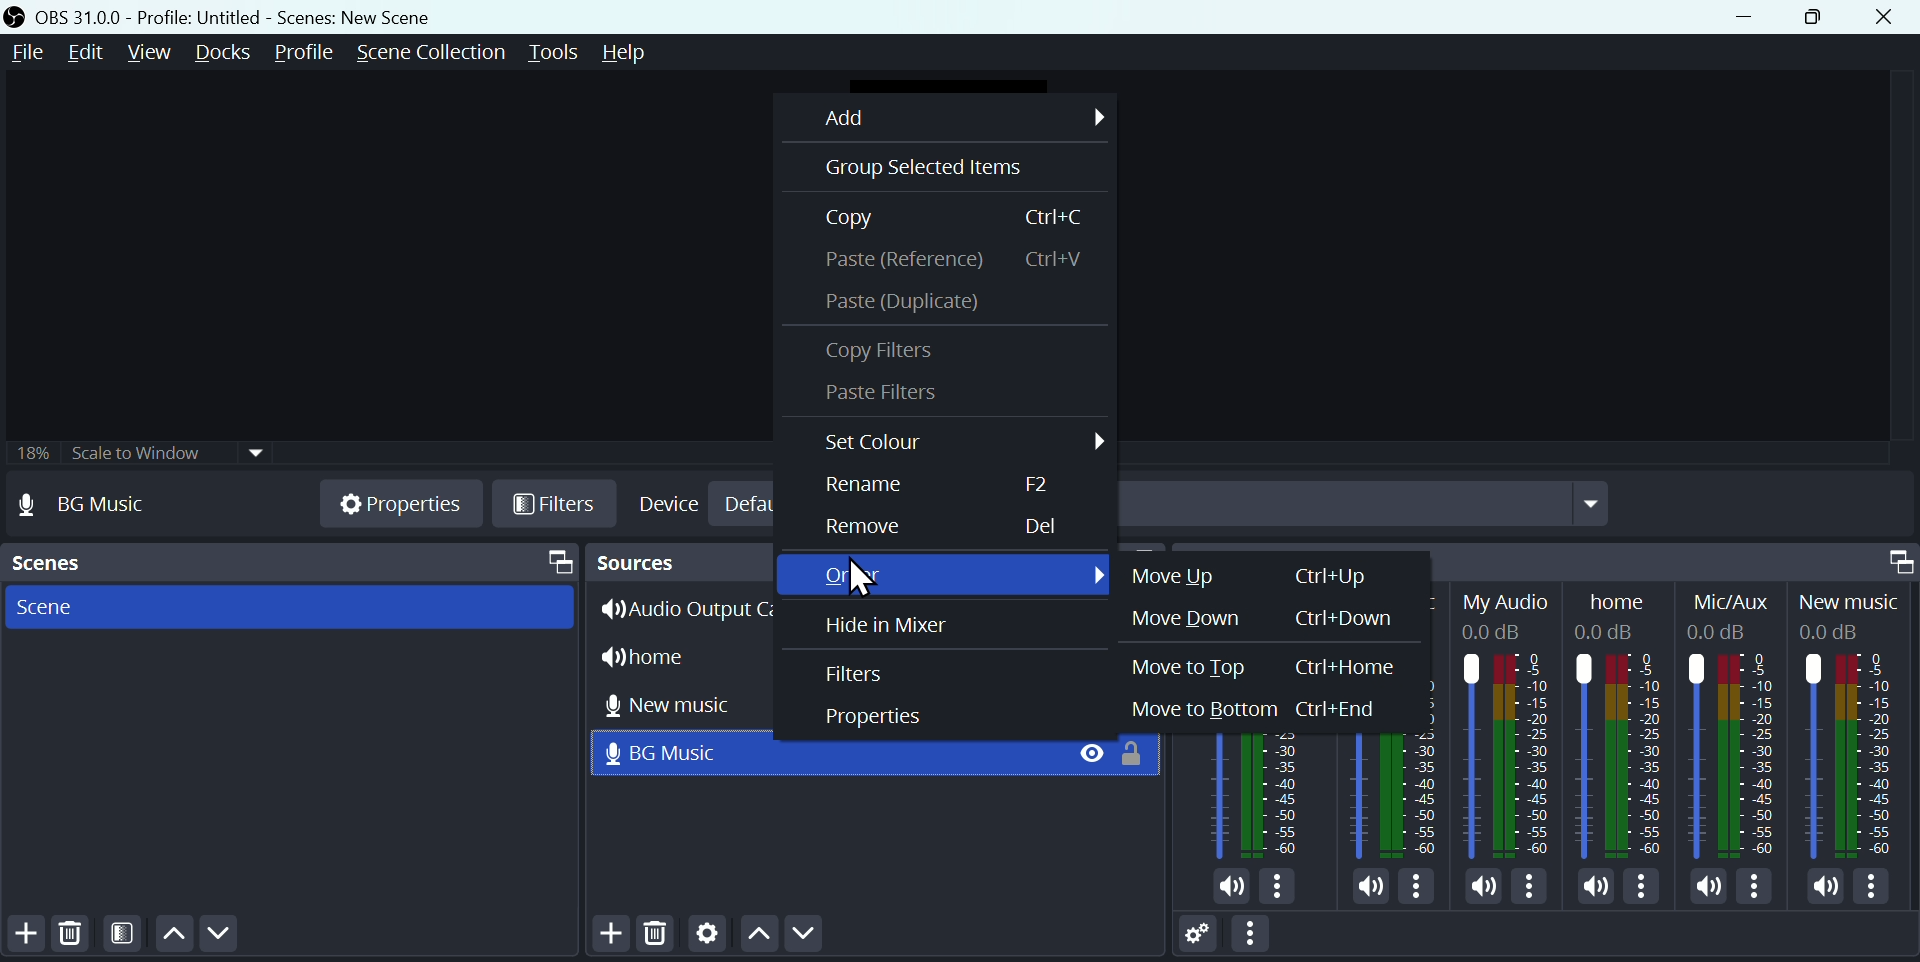 The width and height of the screenshot is (1920, 962). Describe the element at coordinates (1625, 722) in the screenshot. I see `Home` at that location.